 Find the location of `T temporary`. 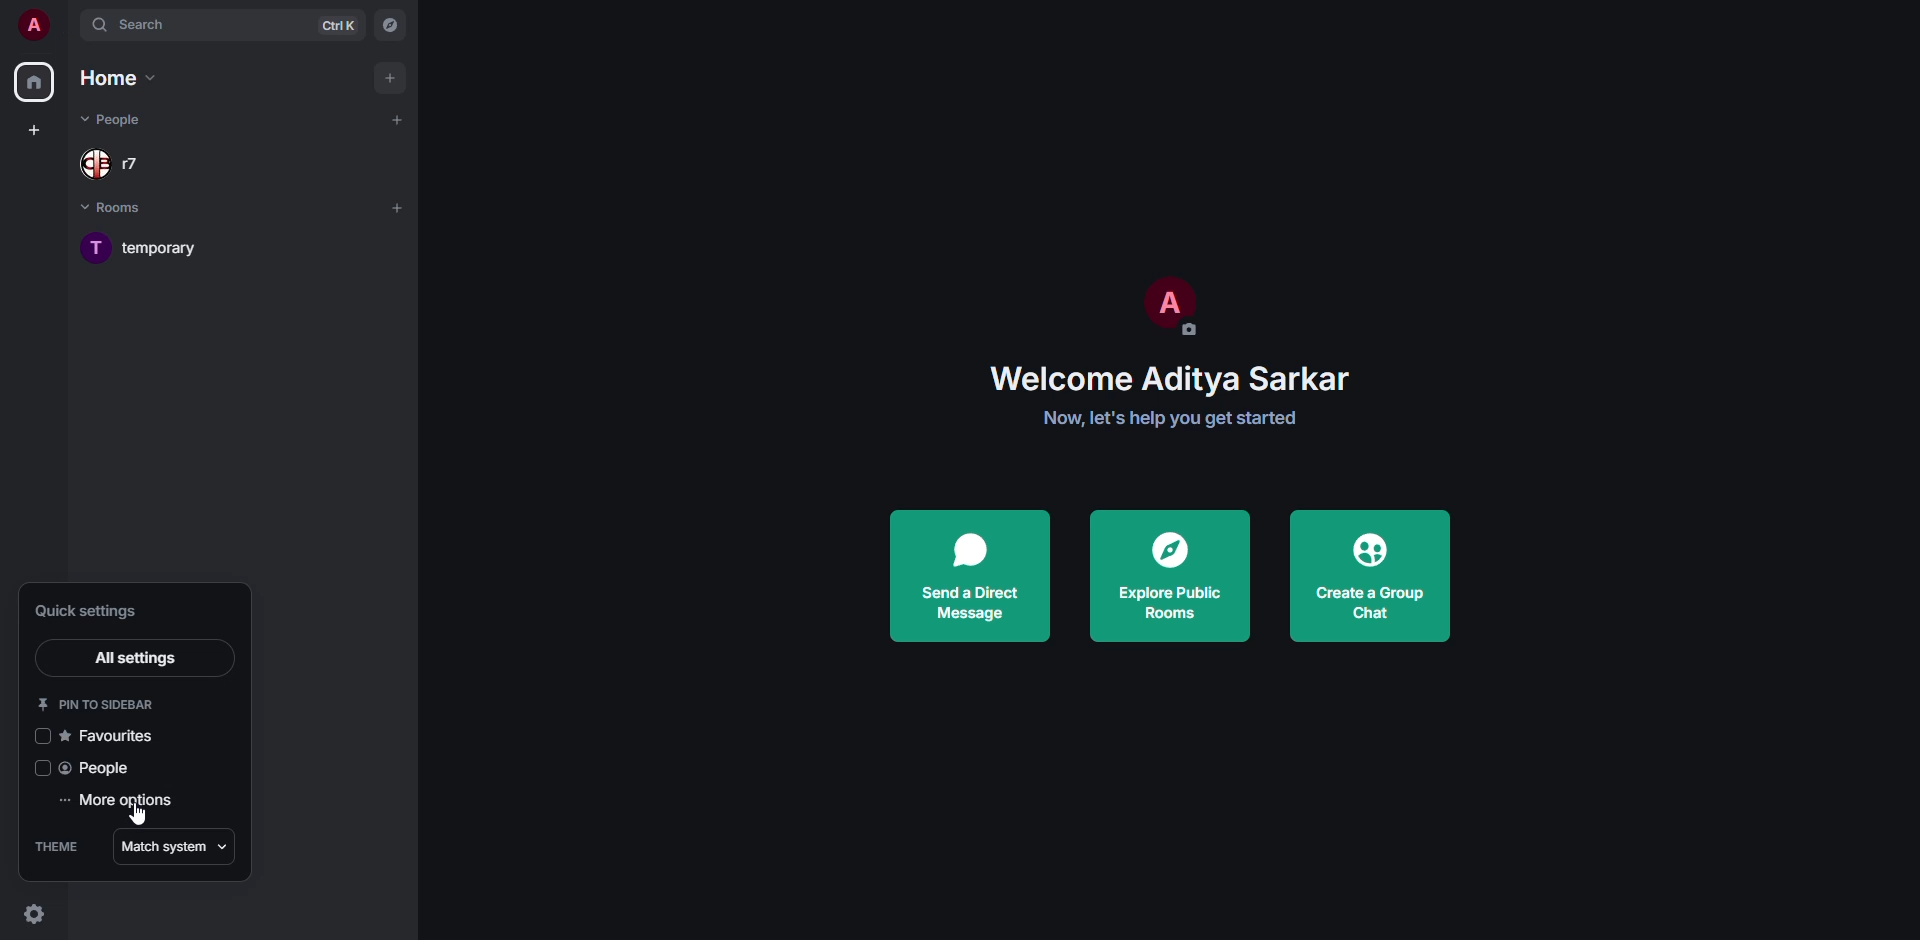

T temporary is located at coordinates (143, 250).